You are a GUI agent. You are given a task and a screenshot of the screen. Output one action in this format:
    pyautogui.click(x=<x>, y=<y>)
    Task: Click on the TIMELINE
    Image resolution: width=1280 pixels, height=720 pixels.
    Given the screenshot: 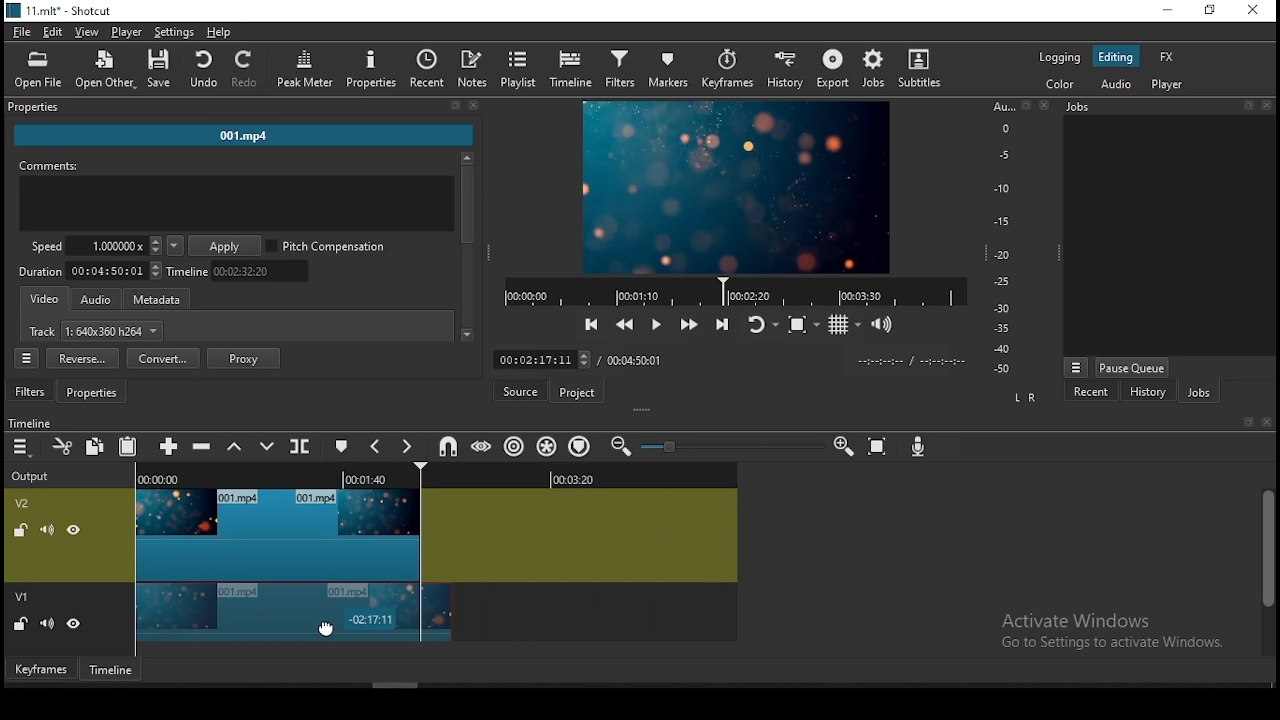 What is the action you would take?
    pyautogui.click(x=734, y=291)
    